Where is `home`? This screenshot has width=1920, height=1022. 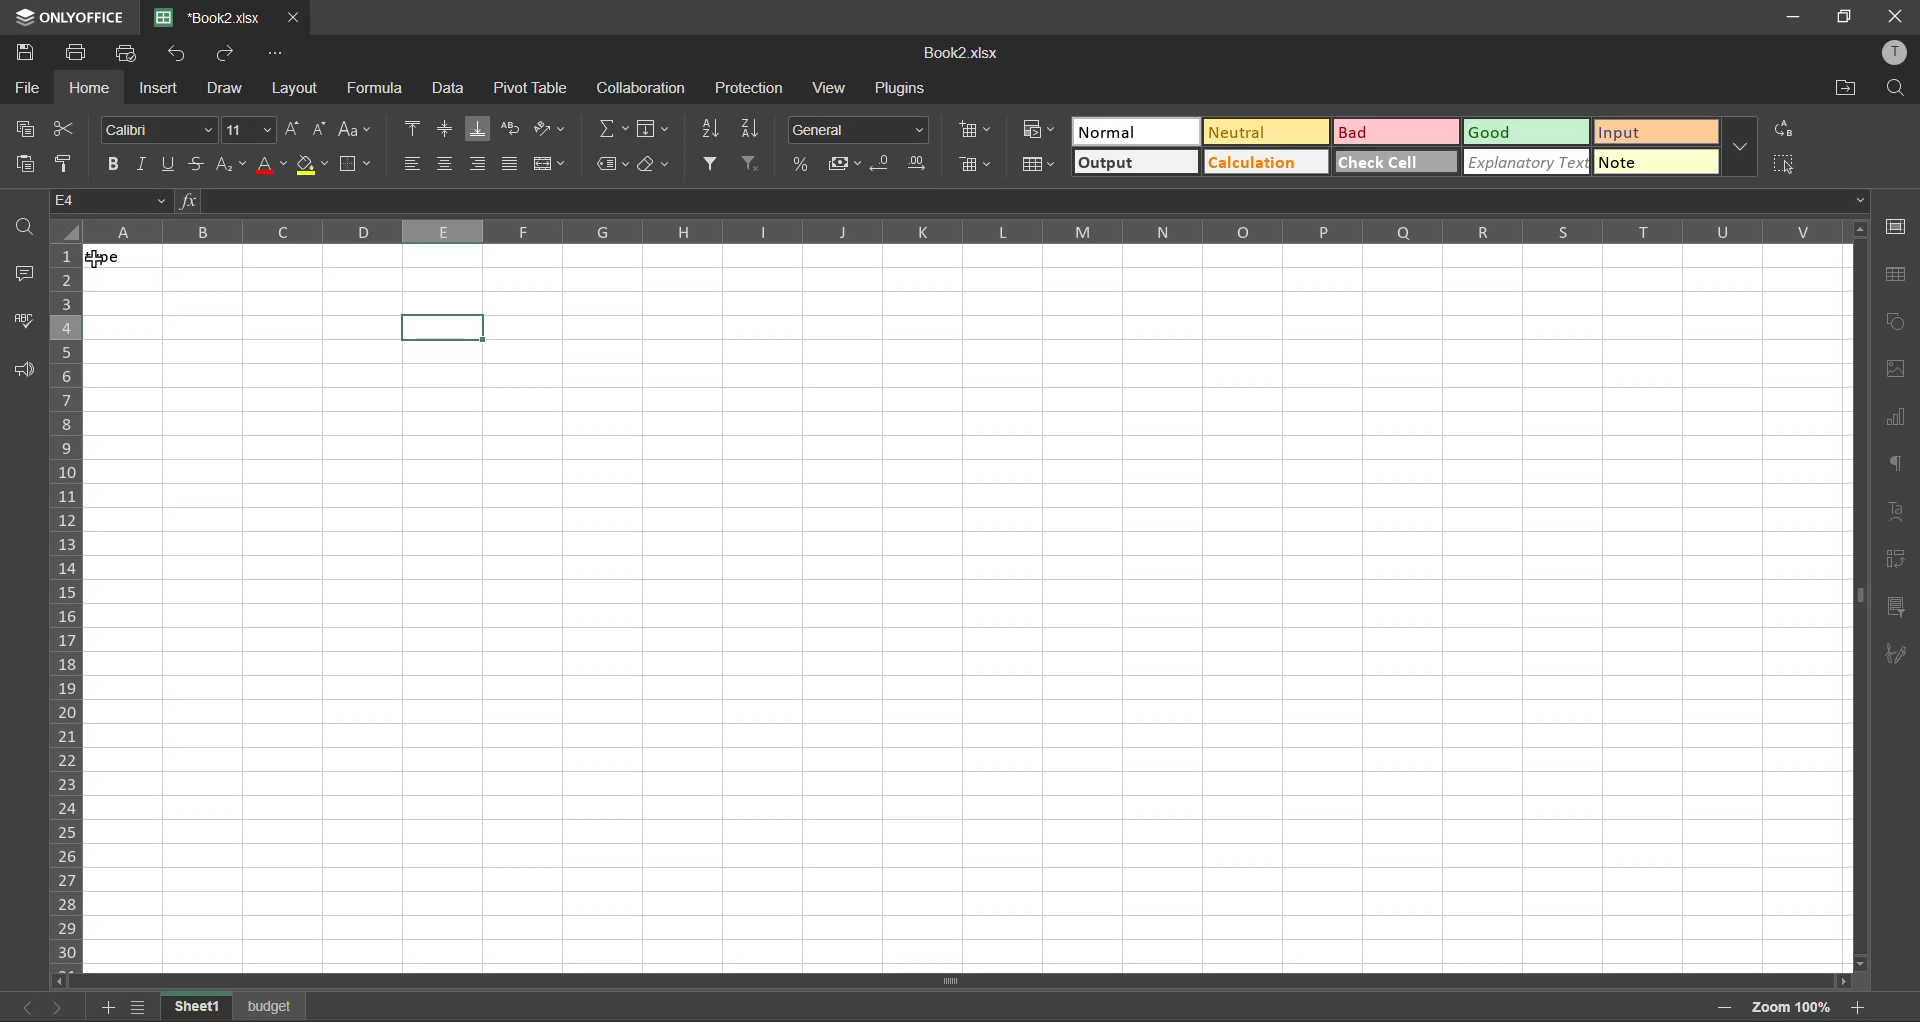 home is located at coordinates (90, 88).